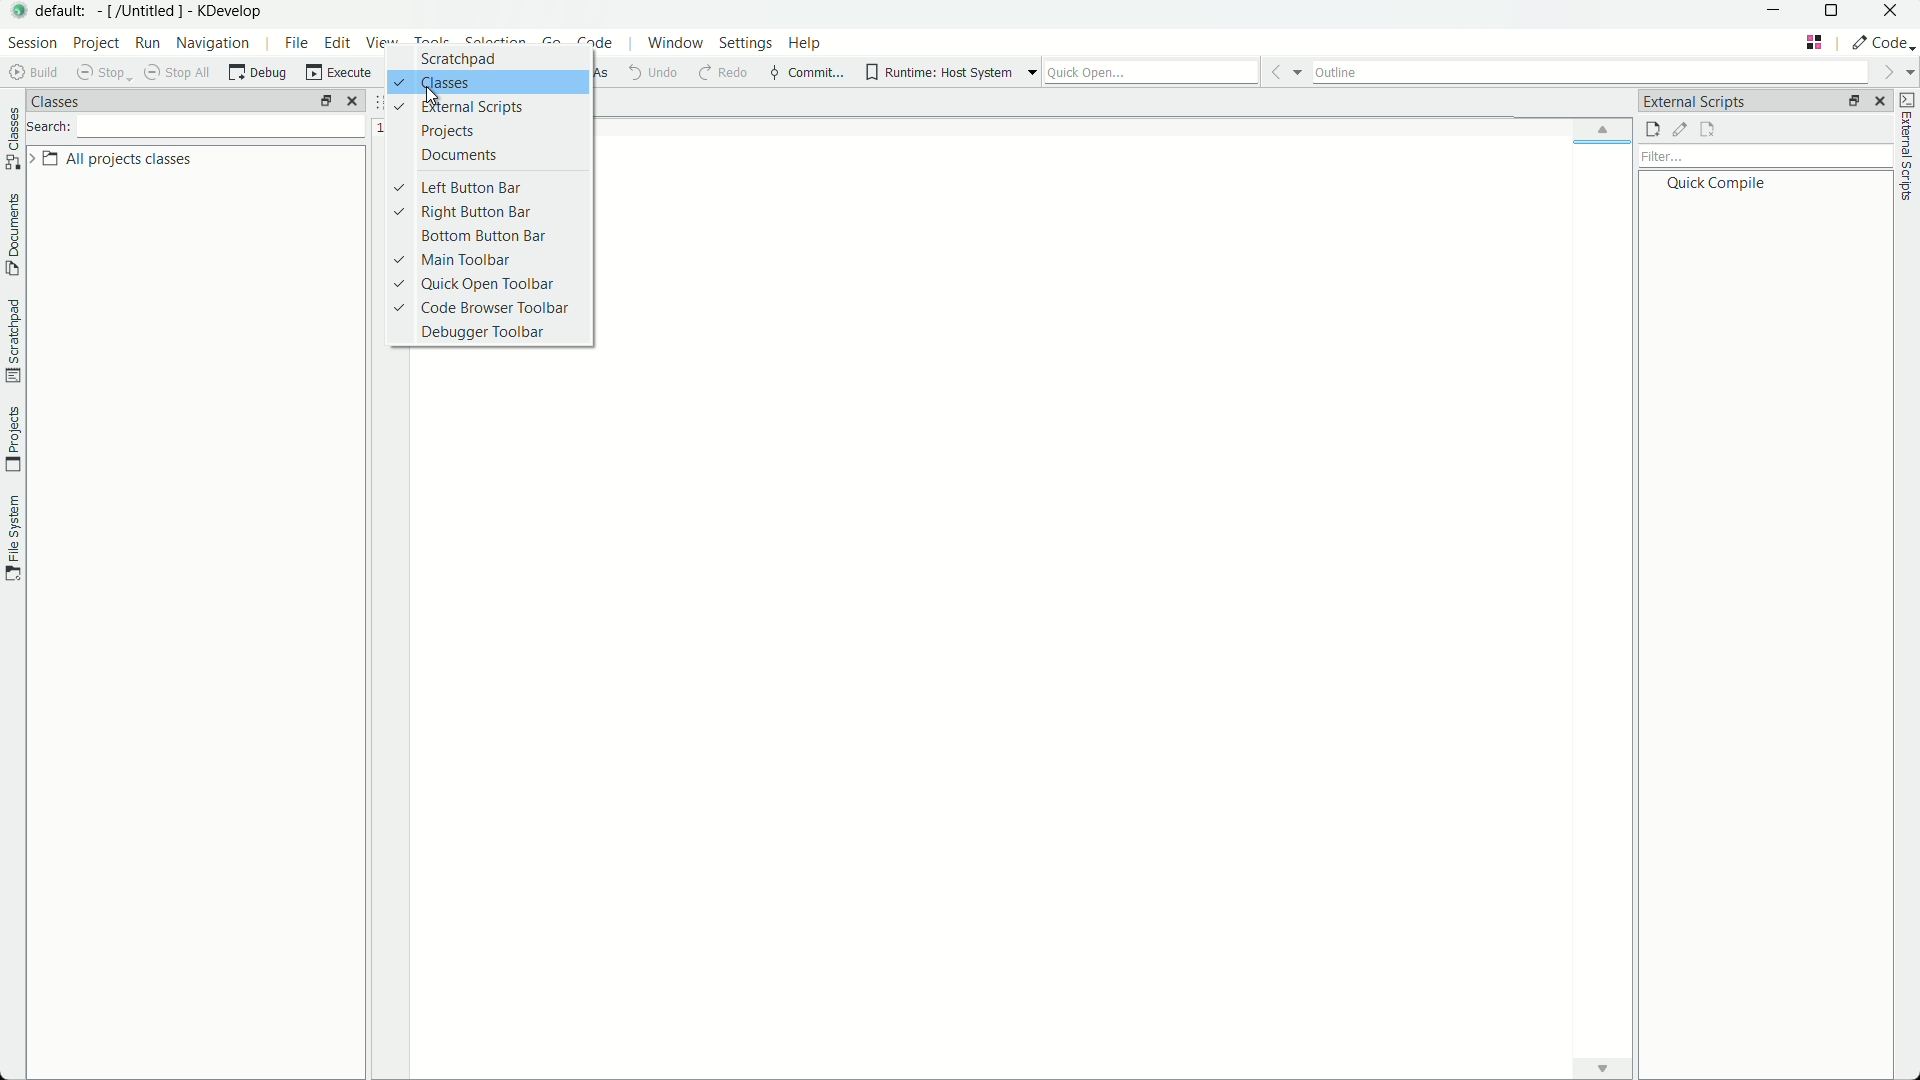 This screenshot has width=1920, height=1080. What do you see at coordinates (1908, 150) in the screenshot?
I see `external scripts` at bounding box center [1908, 150].